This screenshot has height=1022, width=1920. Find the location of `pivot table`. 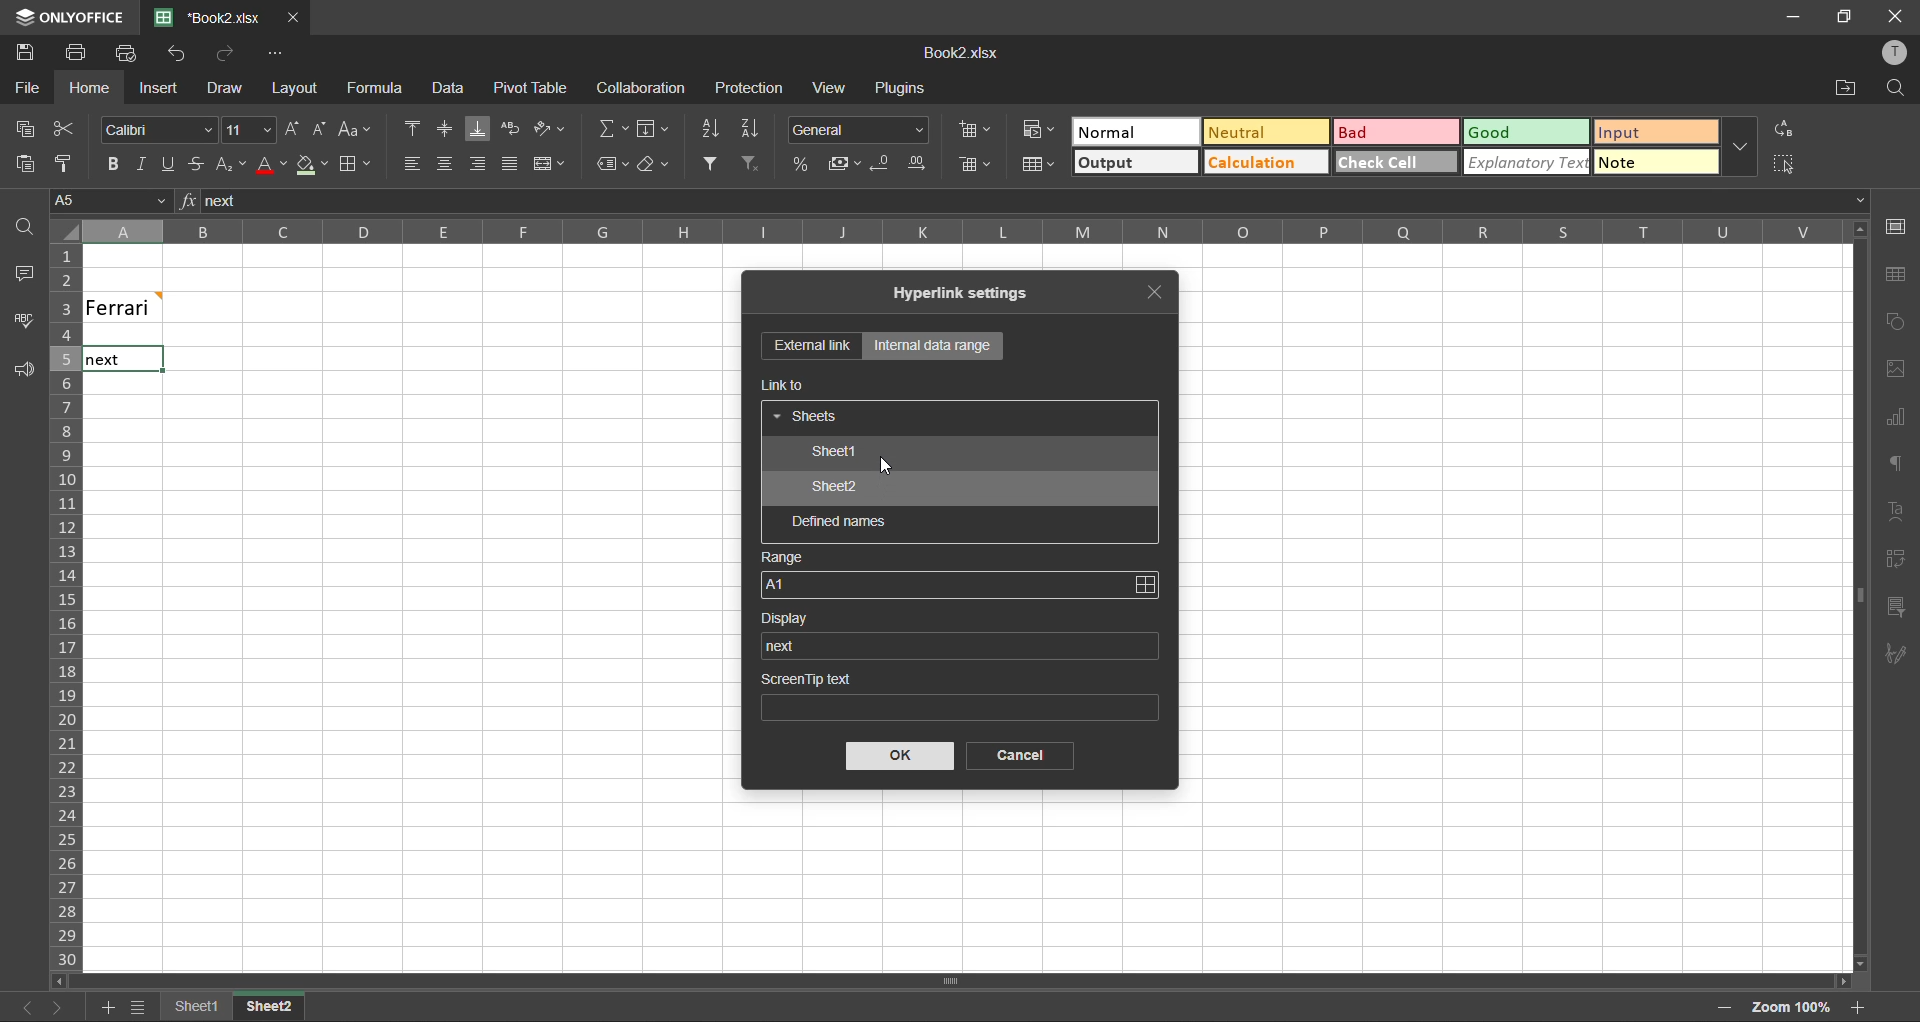

pivot table is located at coordinates (1896, 559).